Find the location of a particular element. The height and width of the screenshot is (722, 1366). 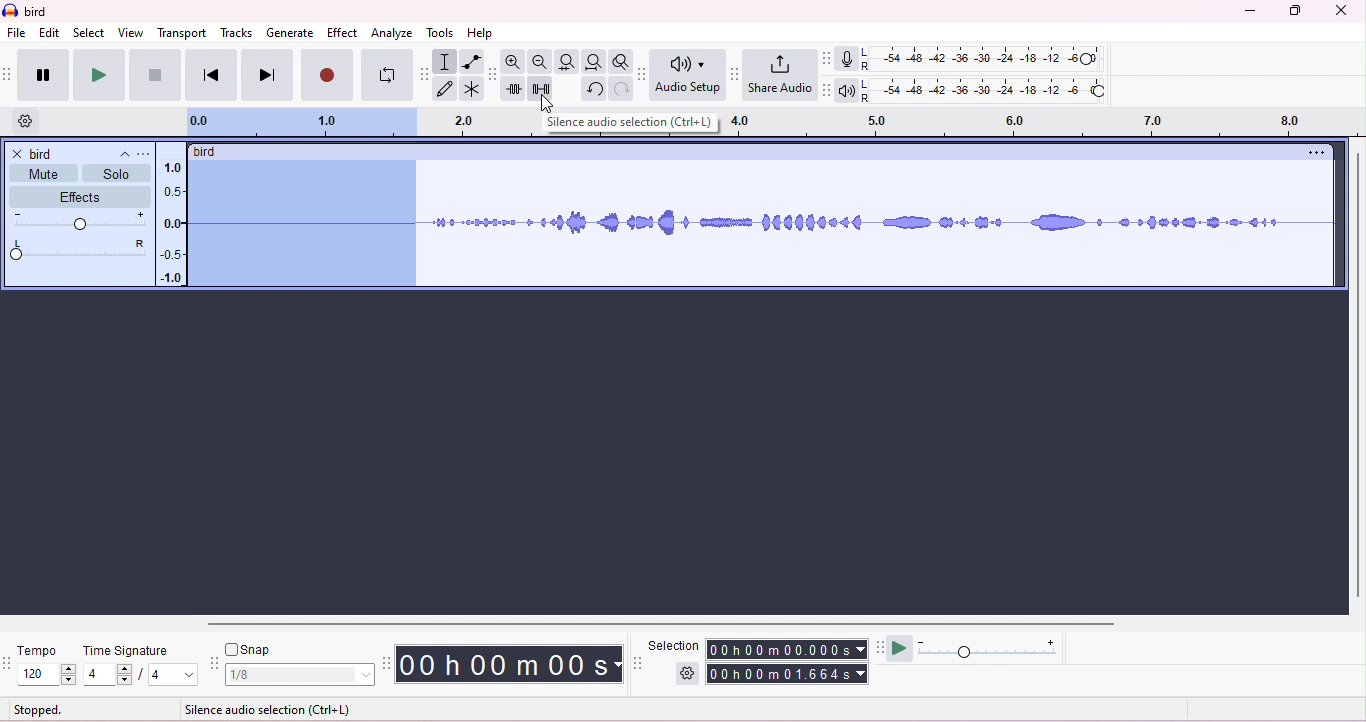

snap is located at coordinates (249, 648).